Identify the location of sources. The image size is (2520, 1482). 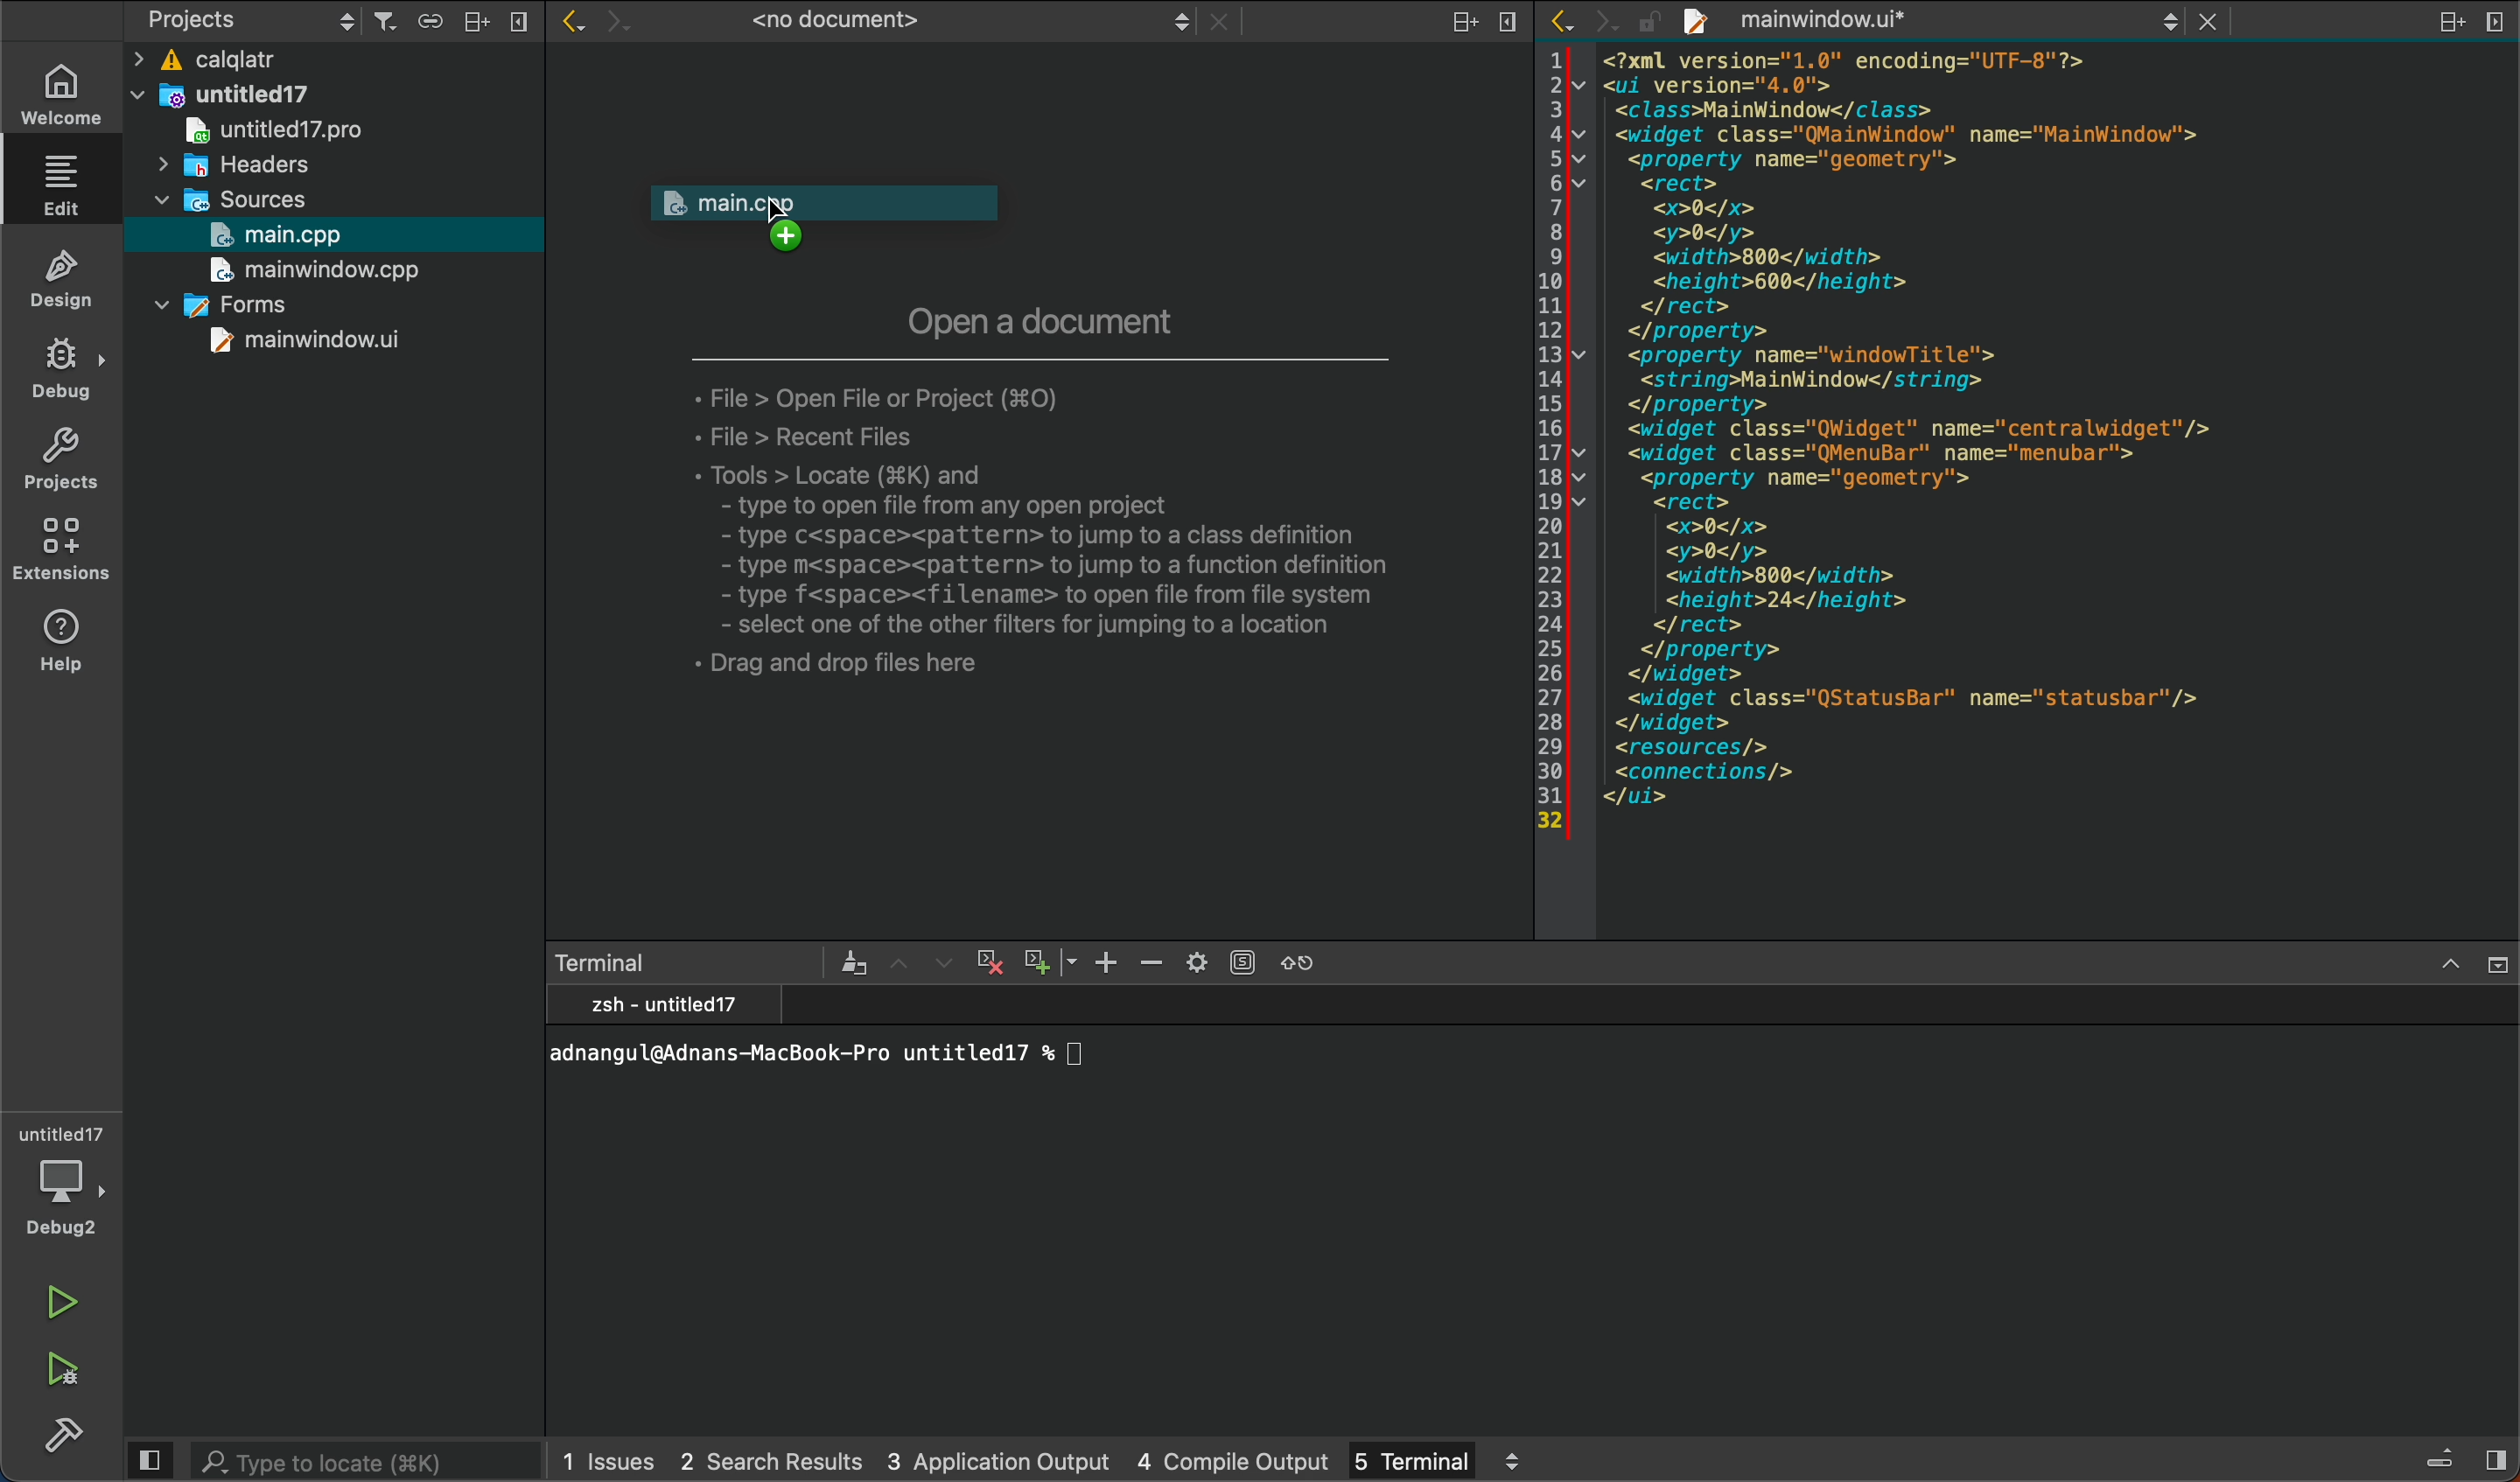
(219, 203).